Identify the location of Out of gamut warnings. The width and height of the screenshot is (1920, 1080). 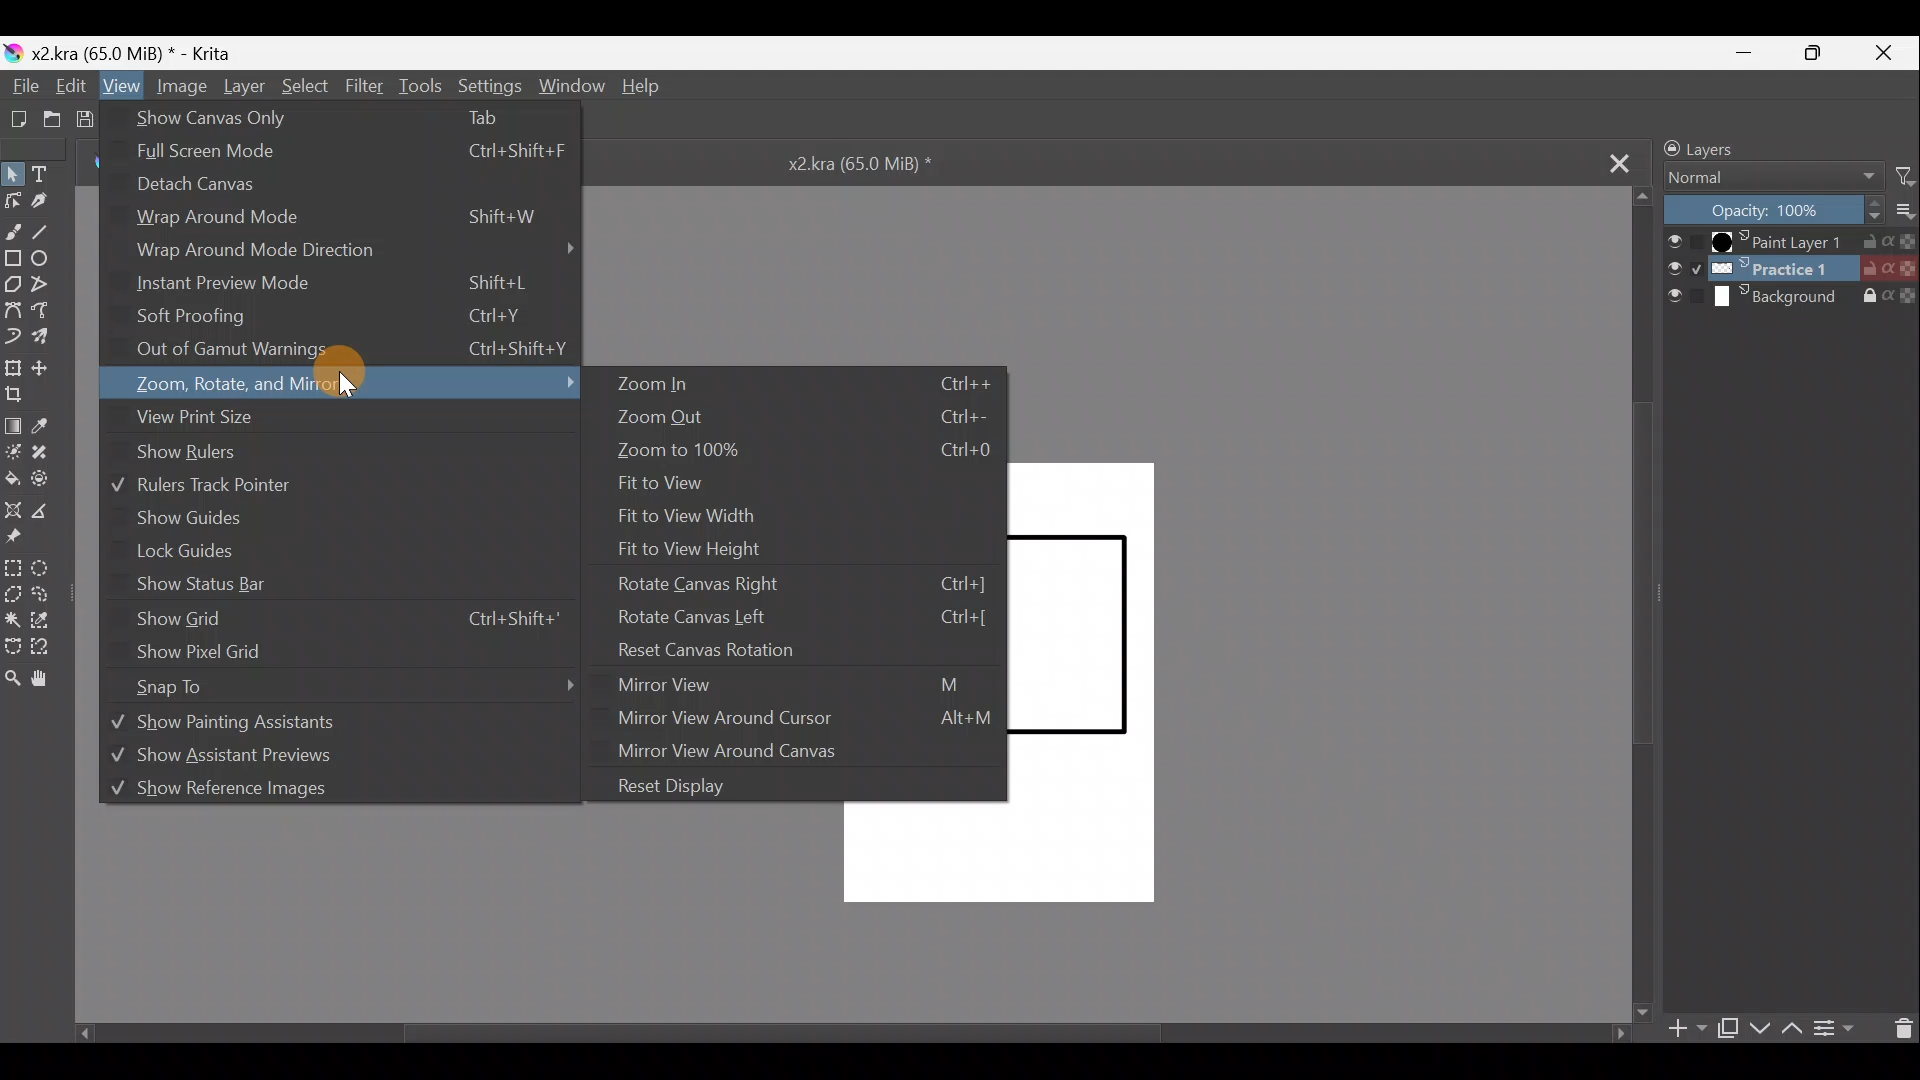
(355, 352).